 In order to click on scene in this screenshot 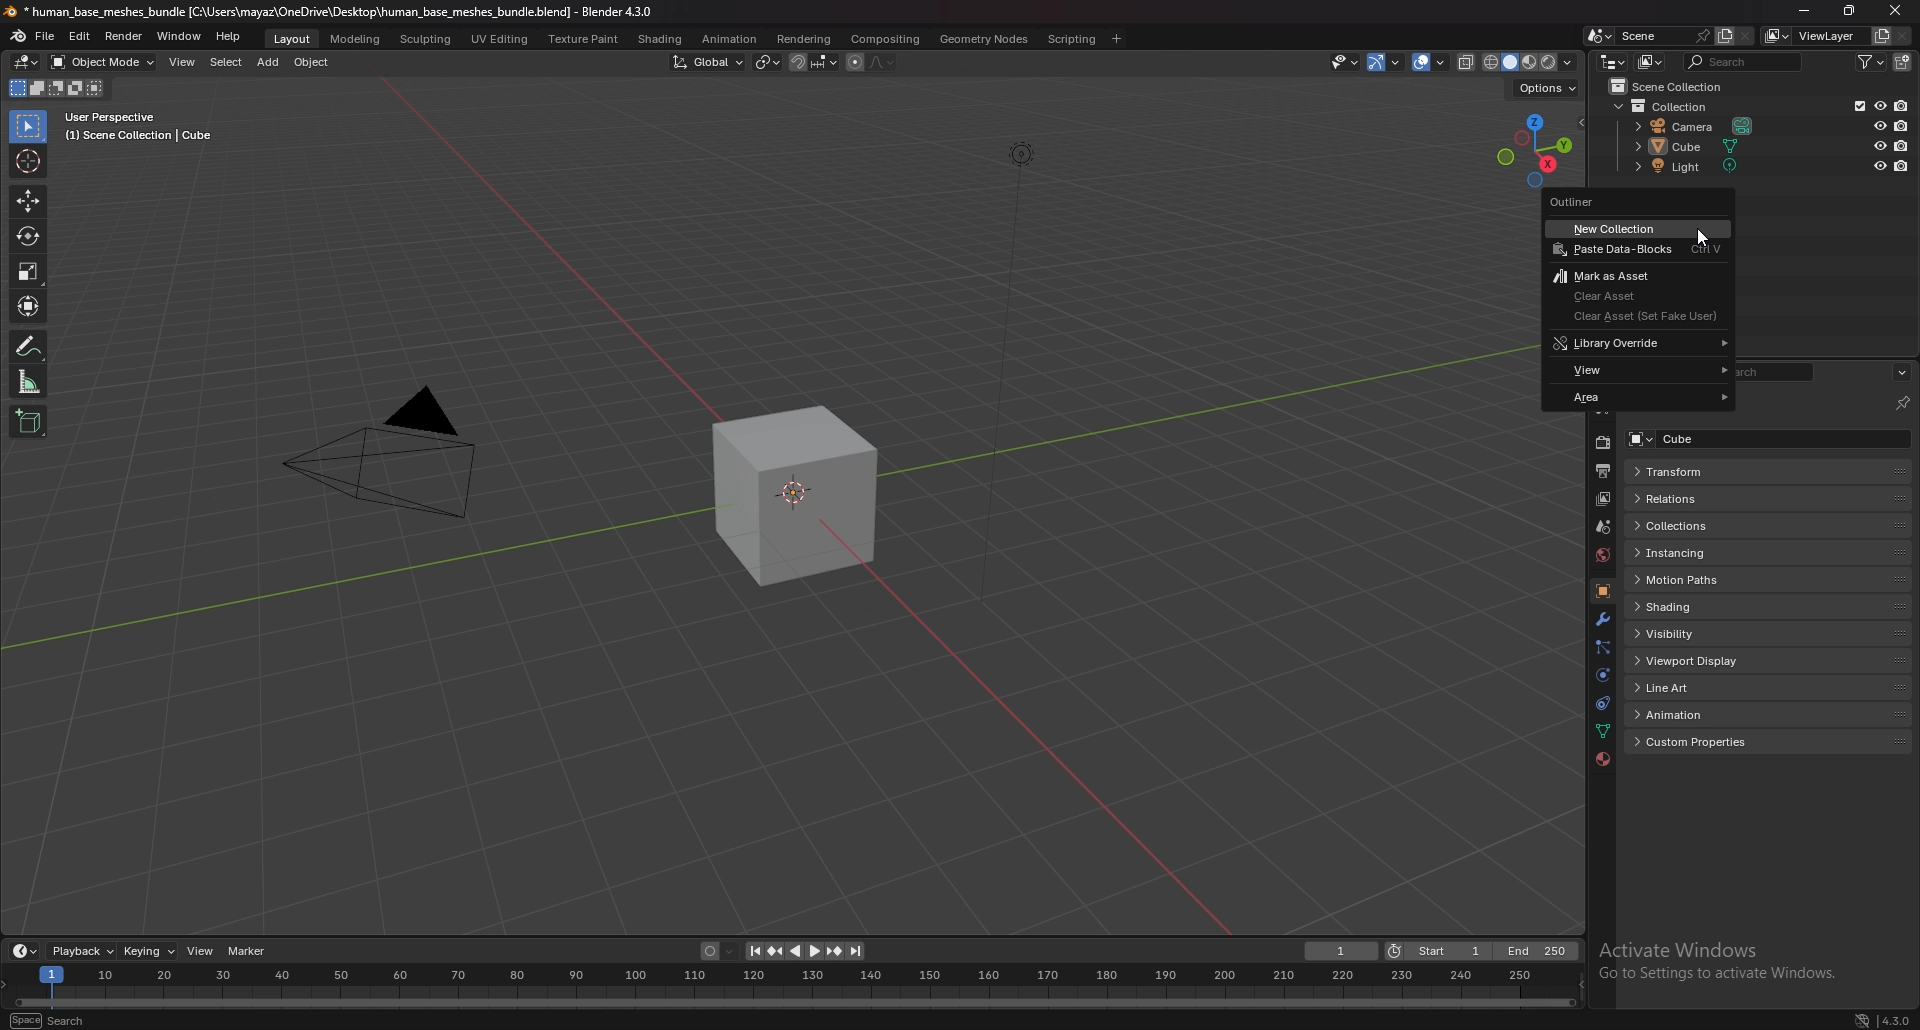, I will do `click(1604, 526)`.